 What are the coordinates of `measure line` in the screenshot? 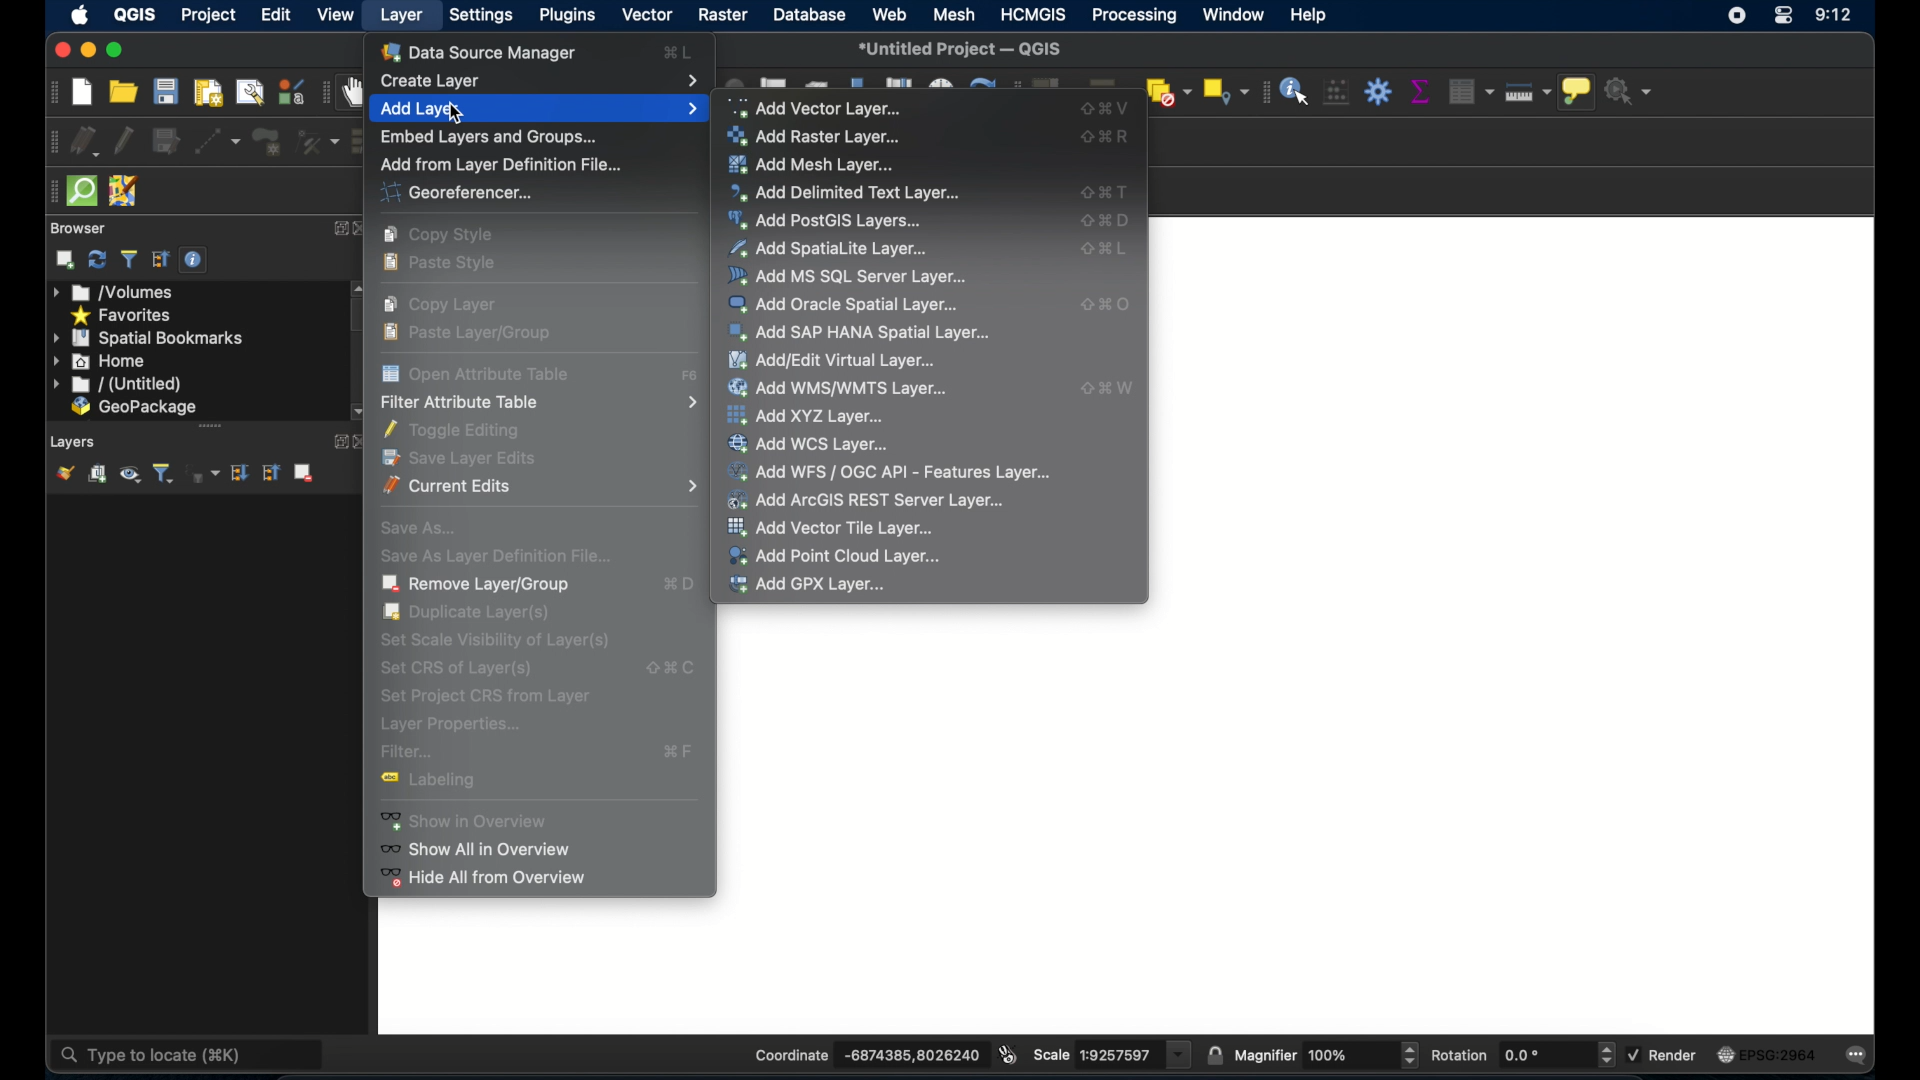 It's located at (1529, 93).